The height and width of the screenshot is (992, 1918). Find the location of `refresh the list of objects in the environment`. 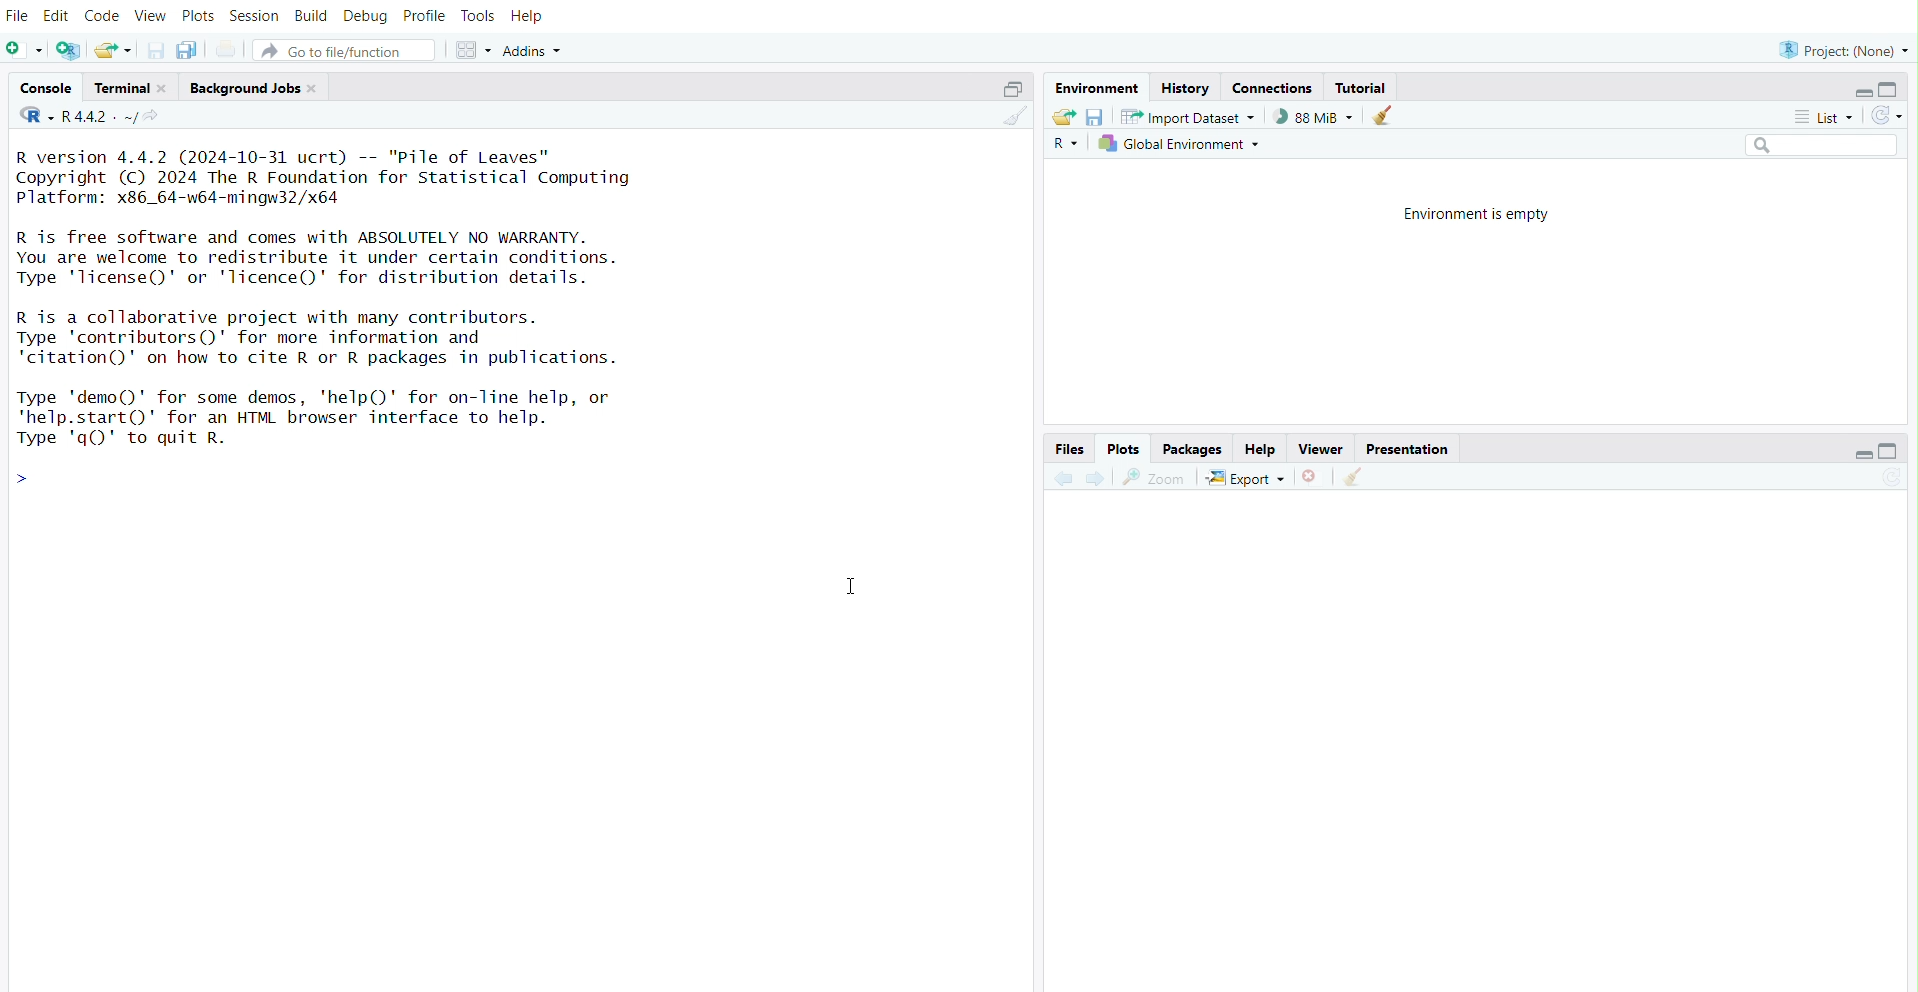

refresh the list of objects in the environment is located at coordinates (1894, 117).